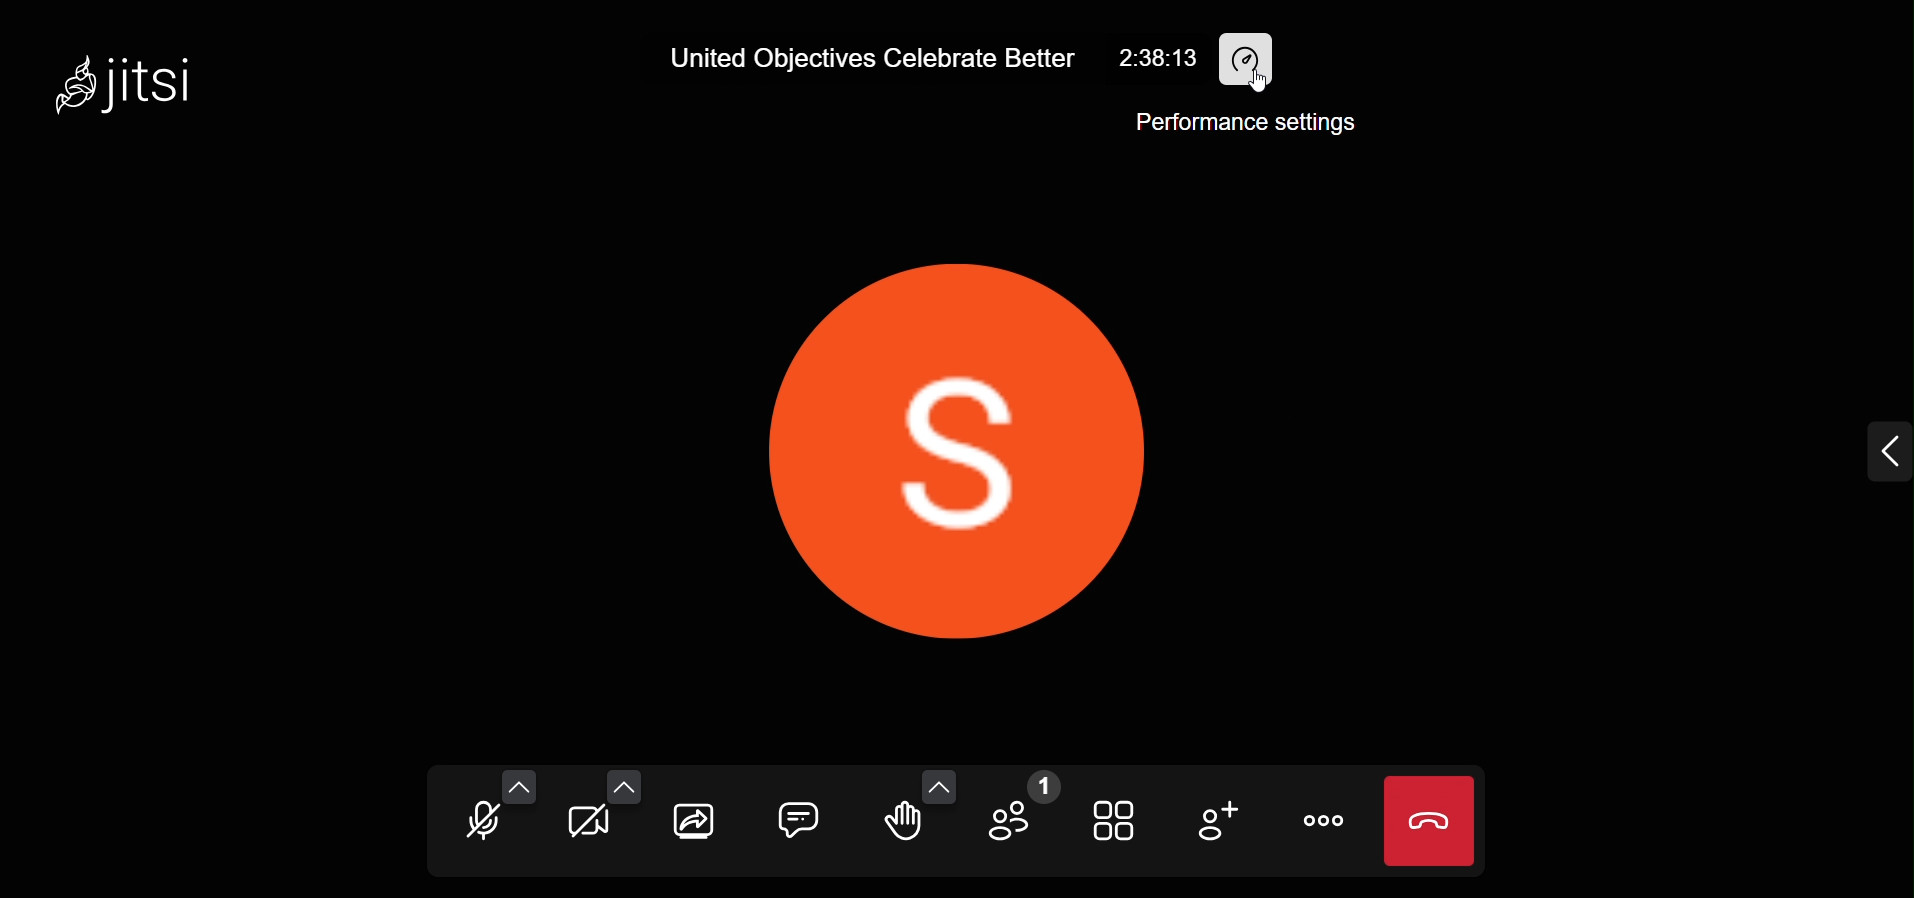  What do you see at coordinates (1018, 810) in the screenshot?
I see `participant` at bounding box center [1018, 810].